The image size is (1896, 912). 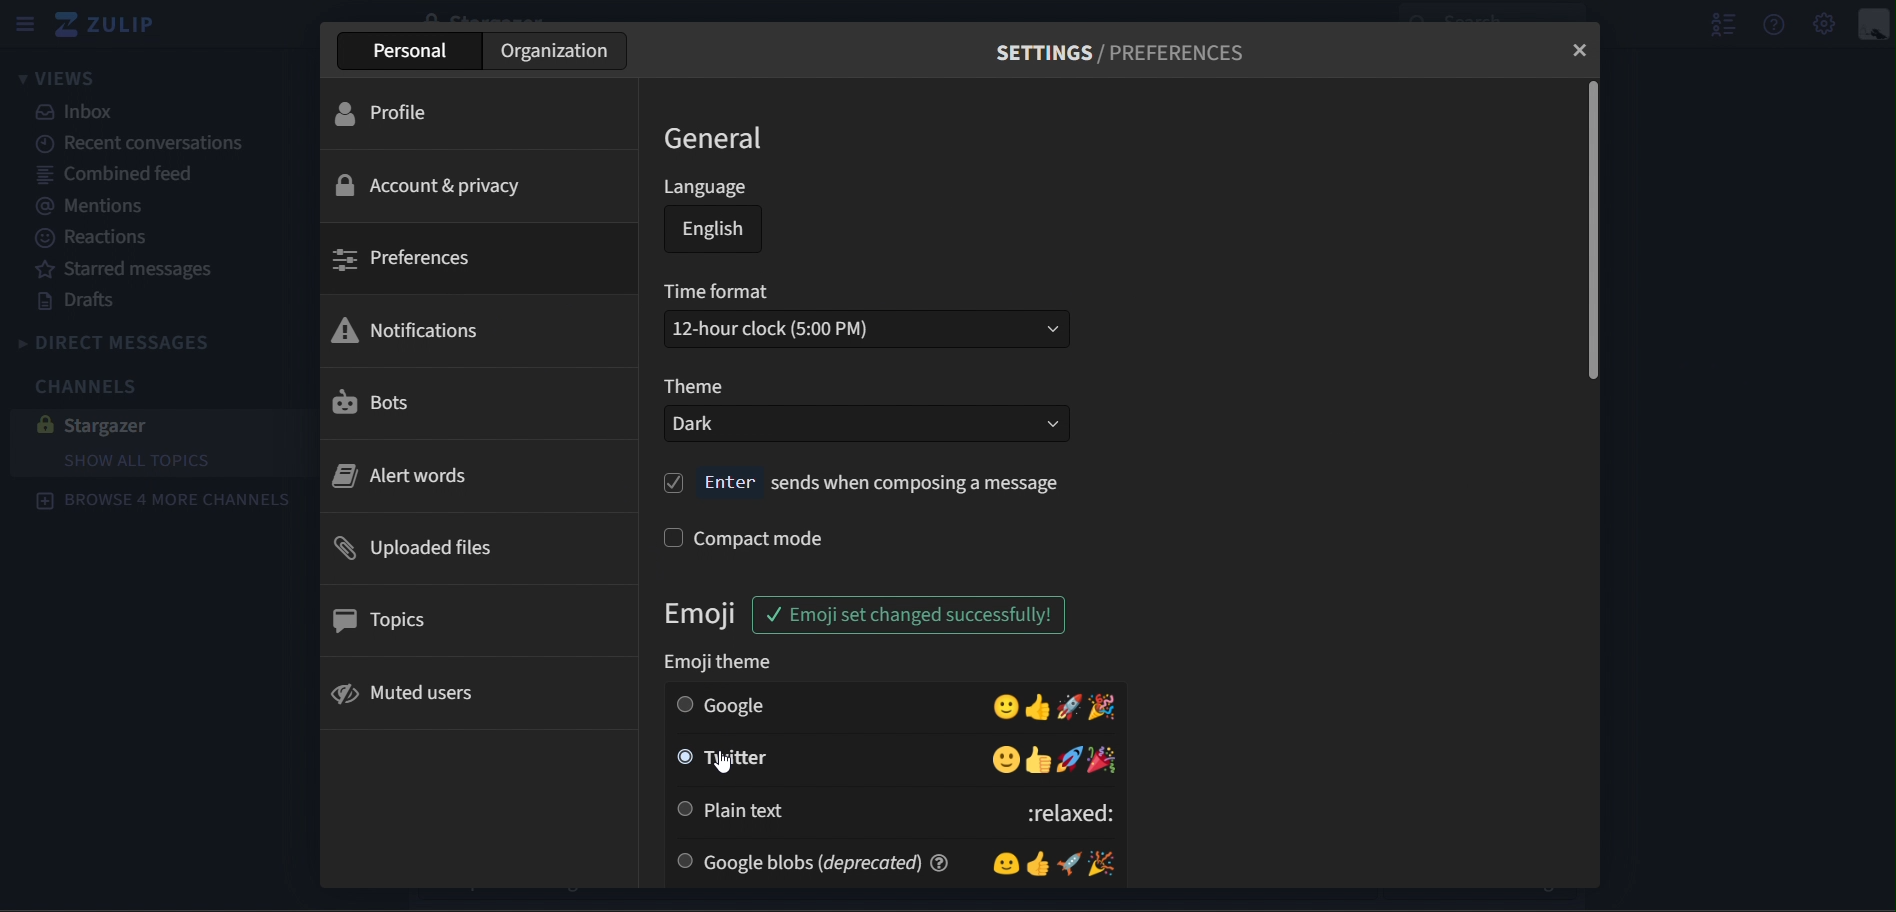 What do you see at coordinates (1826, 24) in the screenshot?
I see `main menu` at bounding box center [1826, 24].